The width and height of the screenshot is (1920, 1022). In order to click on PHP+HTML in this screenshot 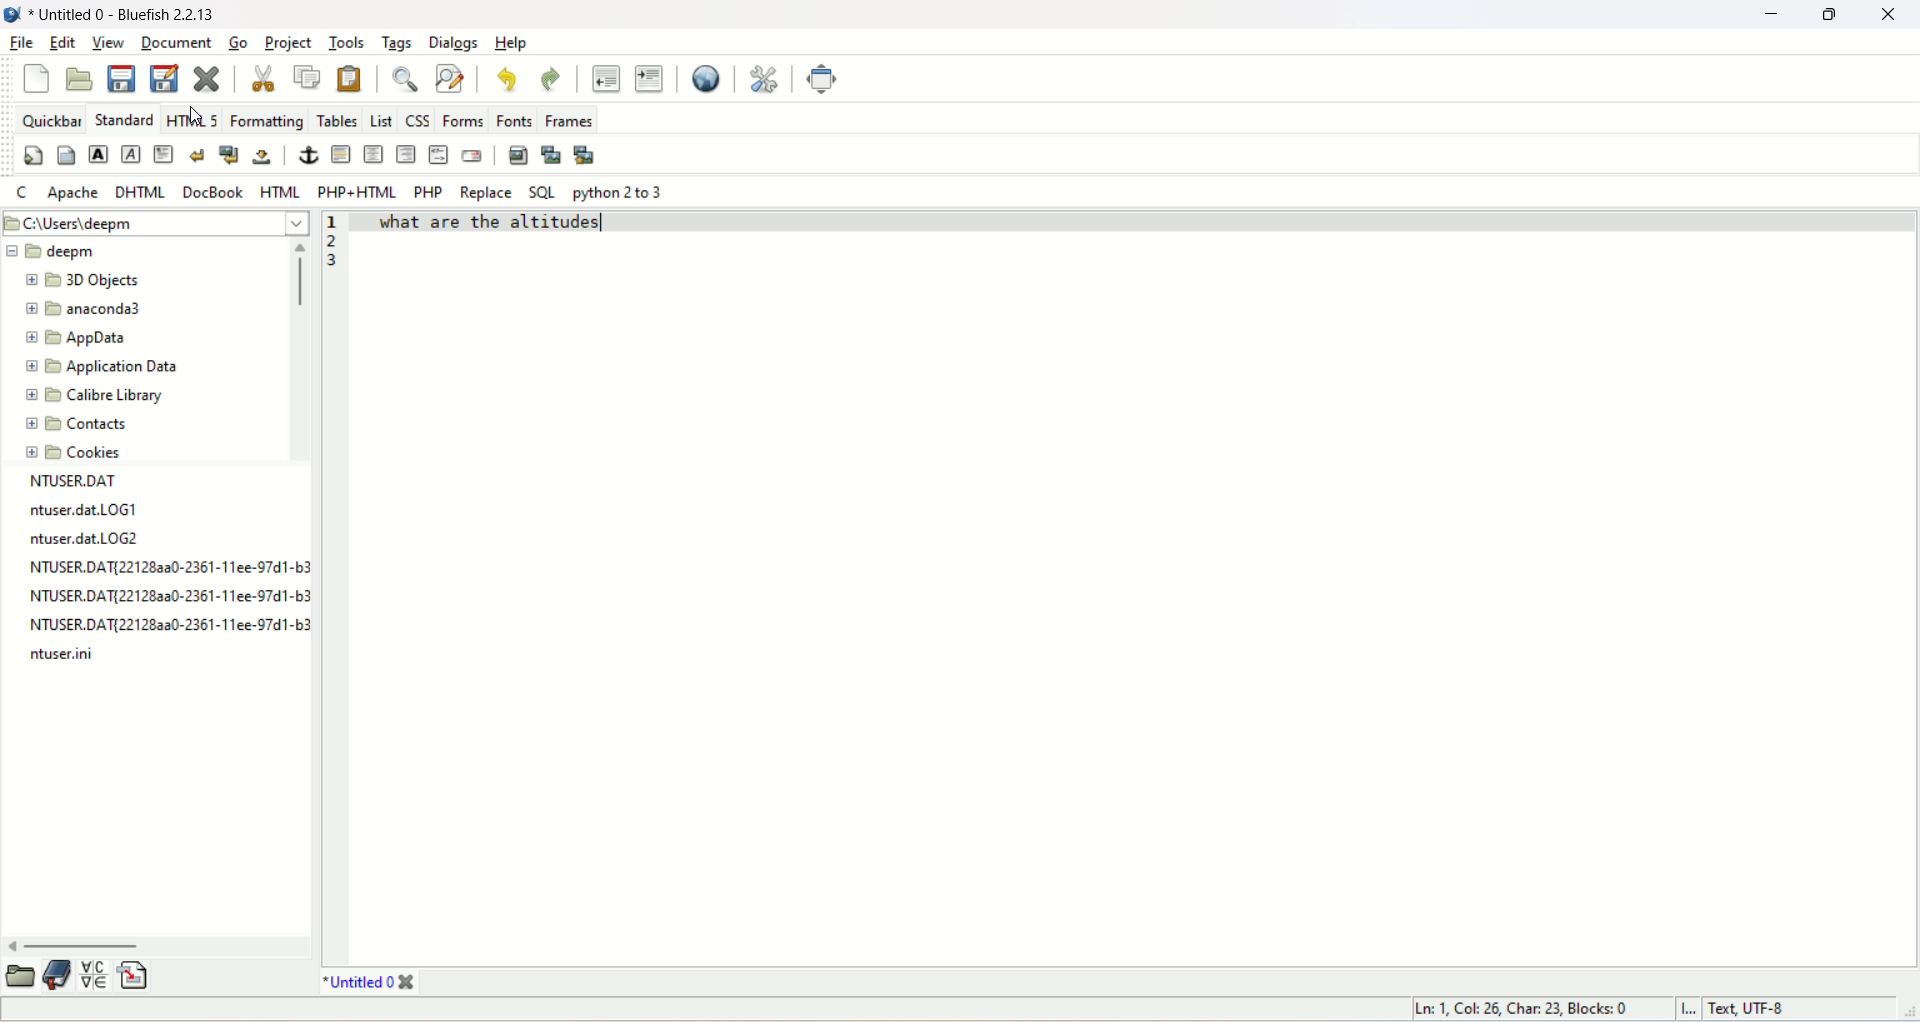, I will do `click(357, 193)`.